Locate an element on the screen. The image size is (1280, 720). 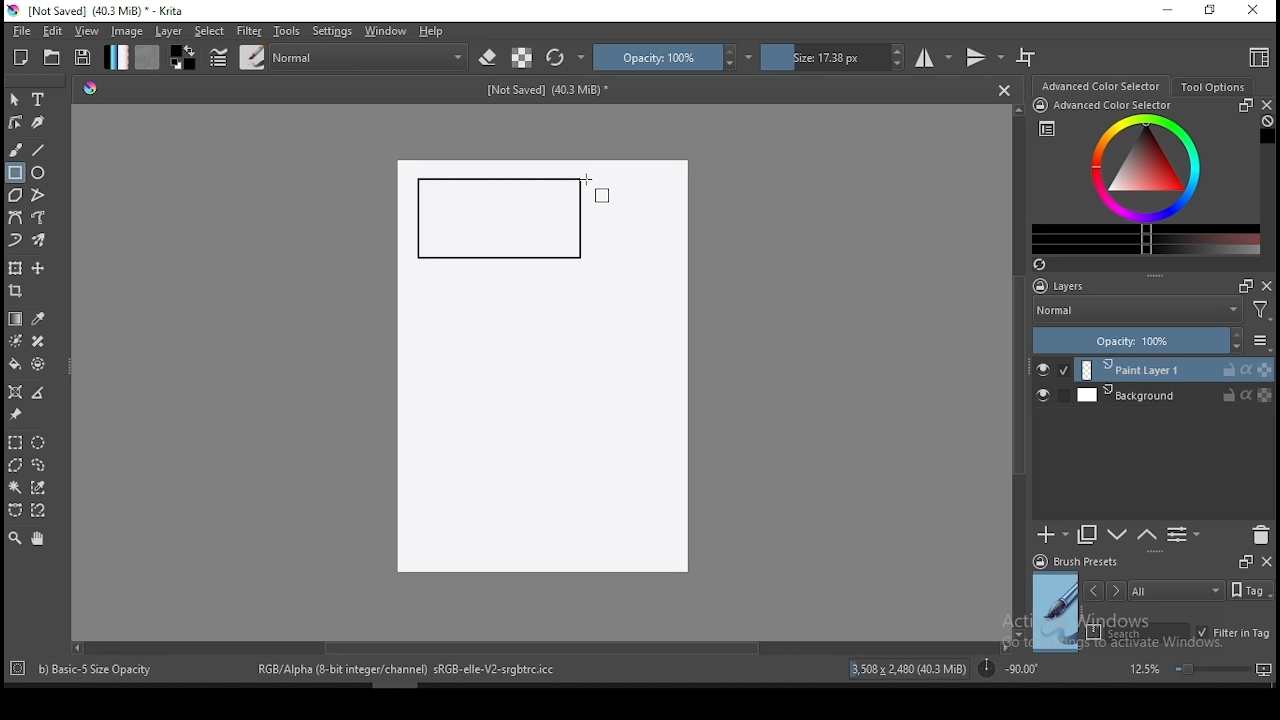
move a layer is located at coordinates (38, 269).